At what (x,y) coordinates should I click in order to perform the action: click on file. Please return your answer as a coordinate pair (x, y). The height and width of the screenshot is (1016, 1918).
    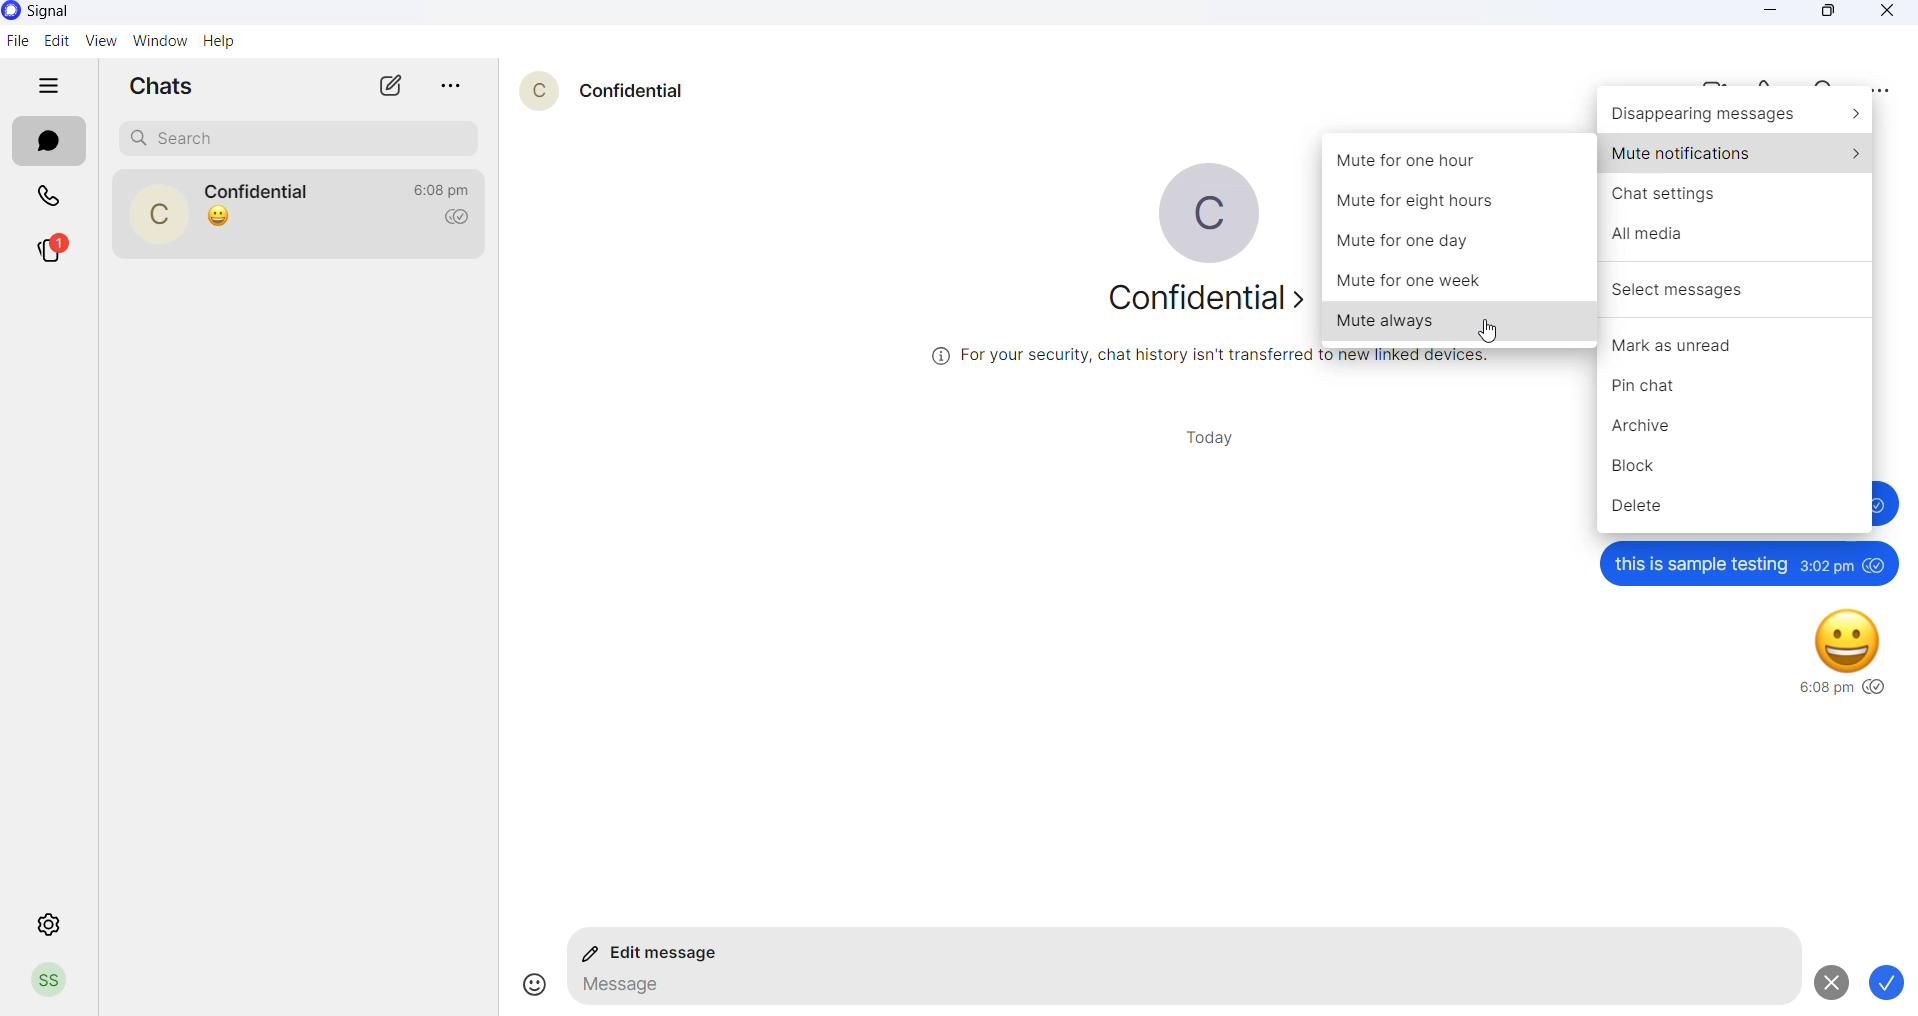
    Looking at the image, I should click on (18, 40).